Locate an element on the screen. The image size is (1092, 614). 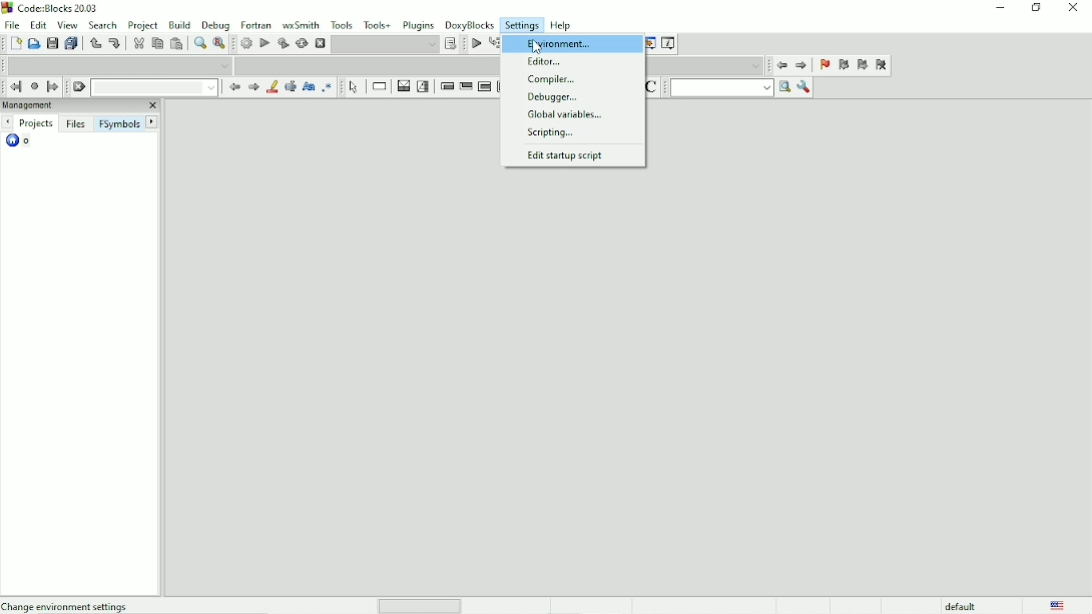
Instruction is located at coordinates (379, 86).